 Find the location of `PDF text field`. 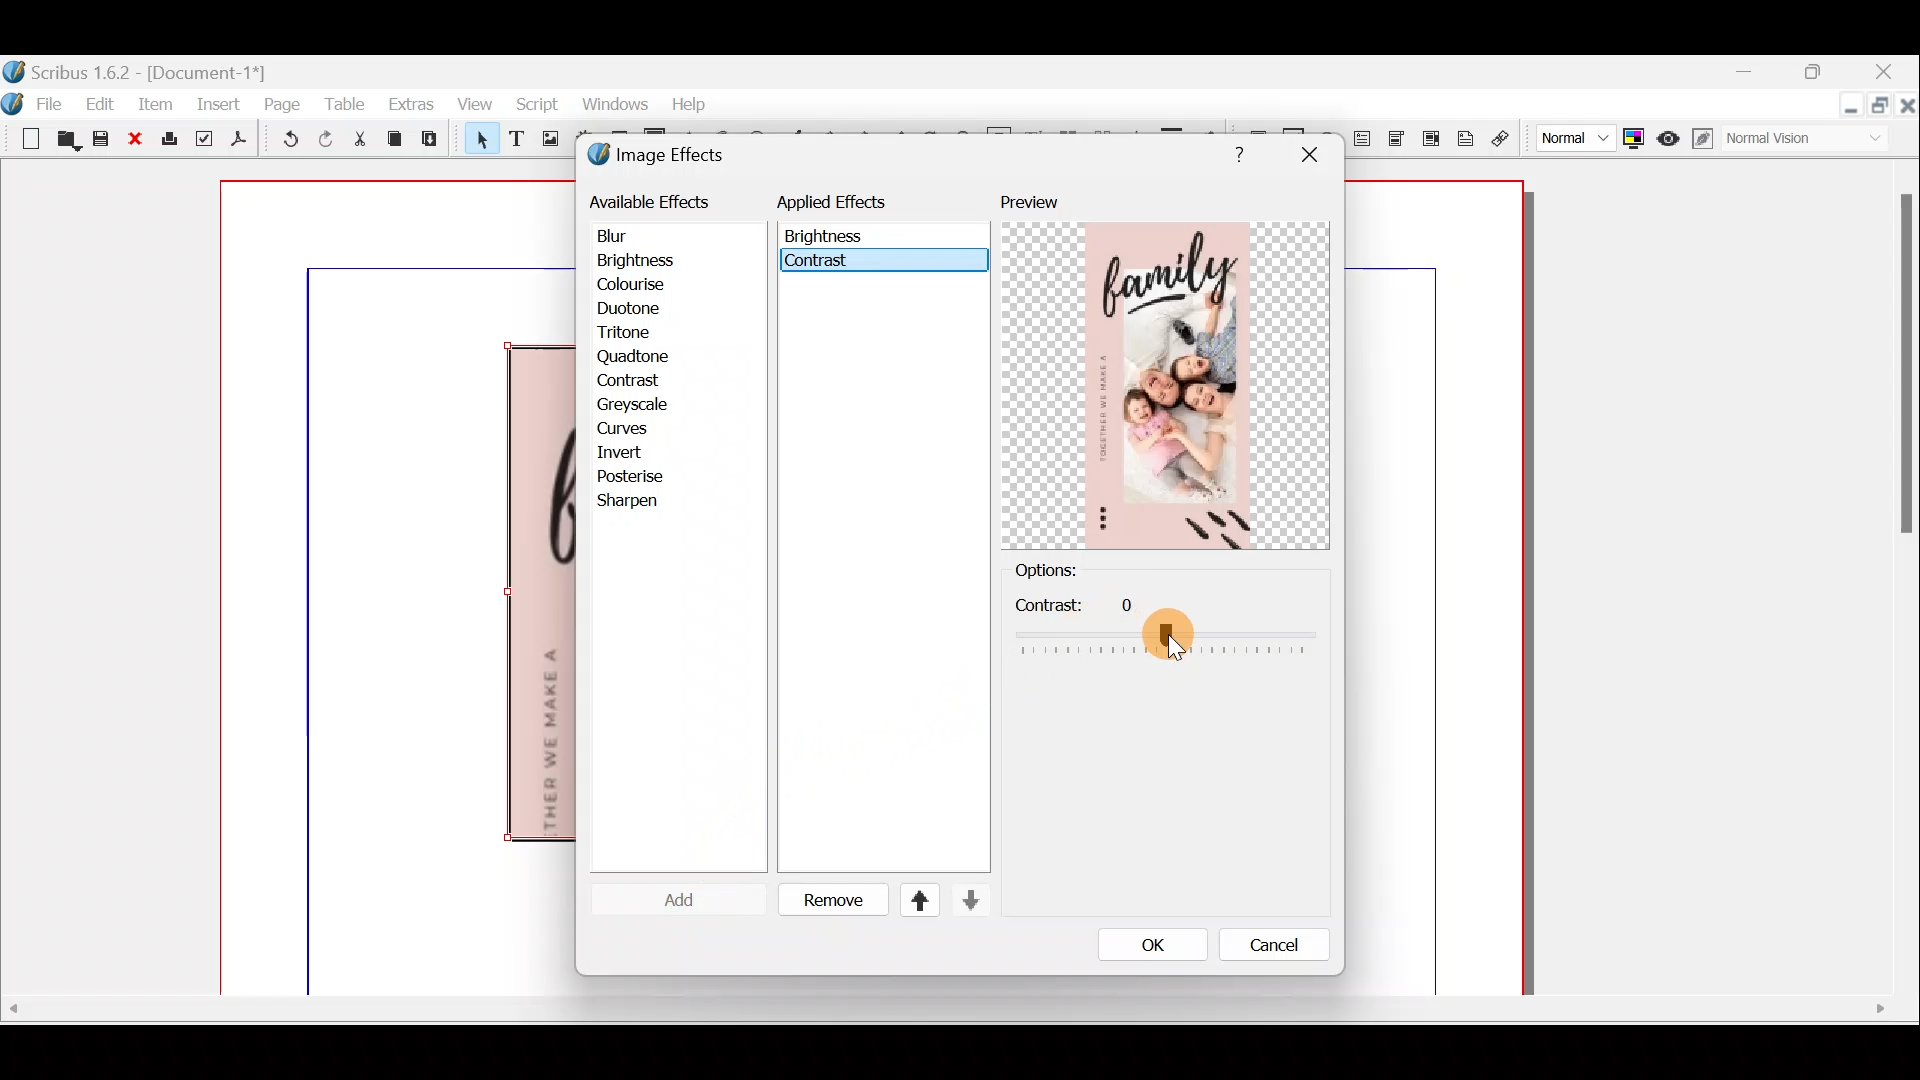

PDF text field is located at coordinates (1360, 139).